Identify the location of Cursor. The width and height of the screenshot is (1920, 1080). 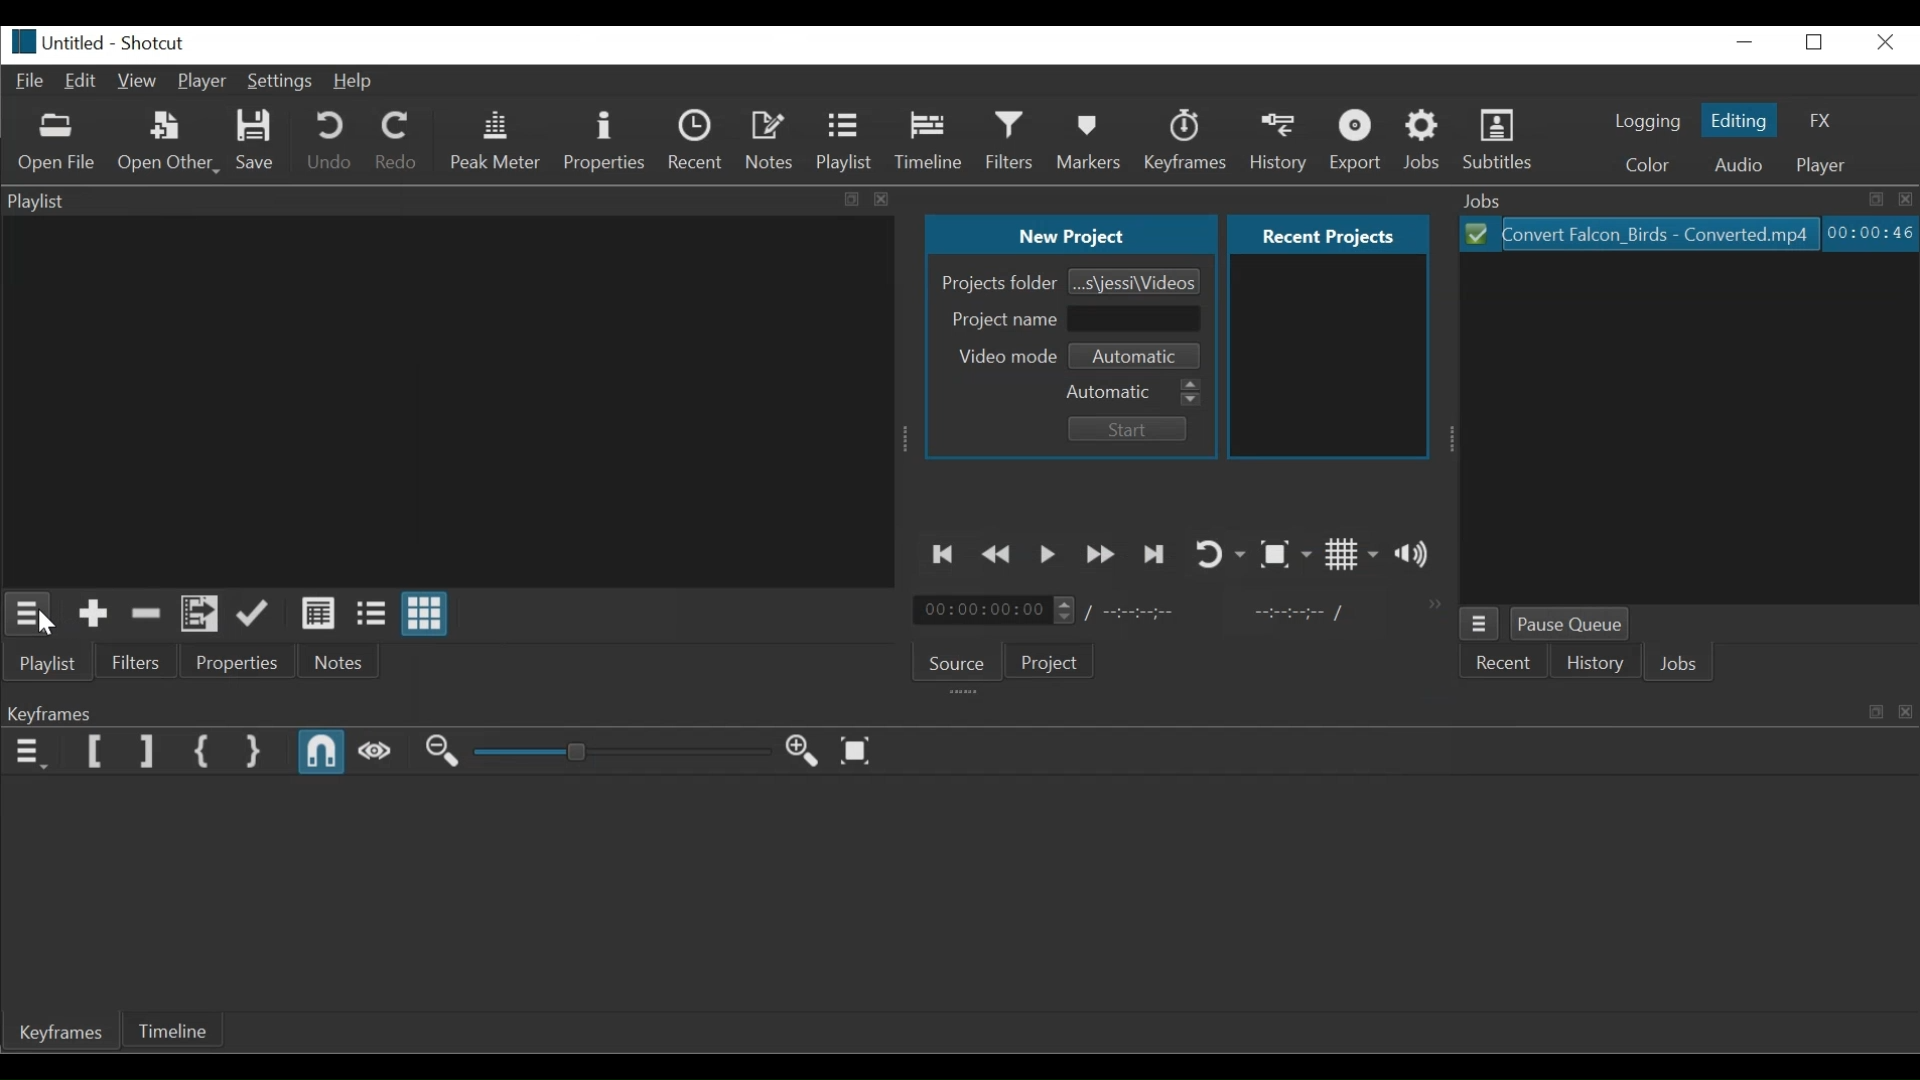
(53, 627).